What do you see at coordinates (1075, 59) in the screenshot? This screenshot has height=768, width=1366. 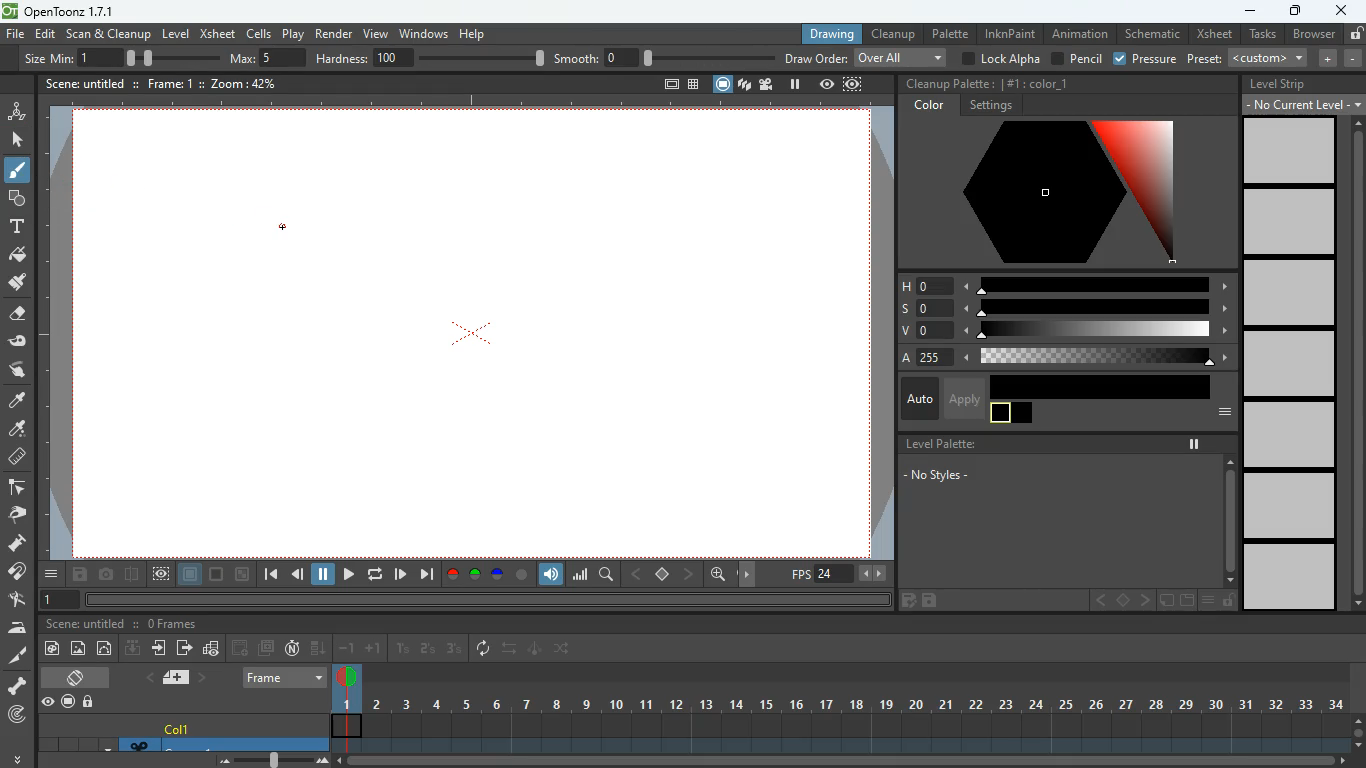 I see `pencil` at bounding box center [1075, 59].